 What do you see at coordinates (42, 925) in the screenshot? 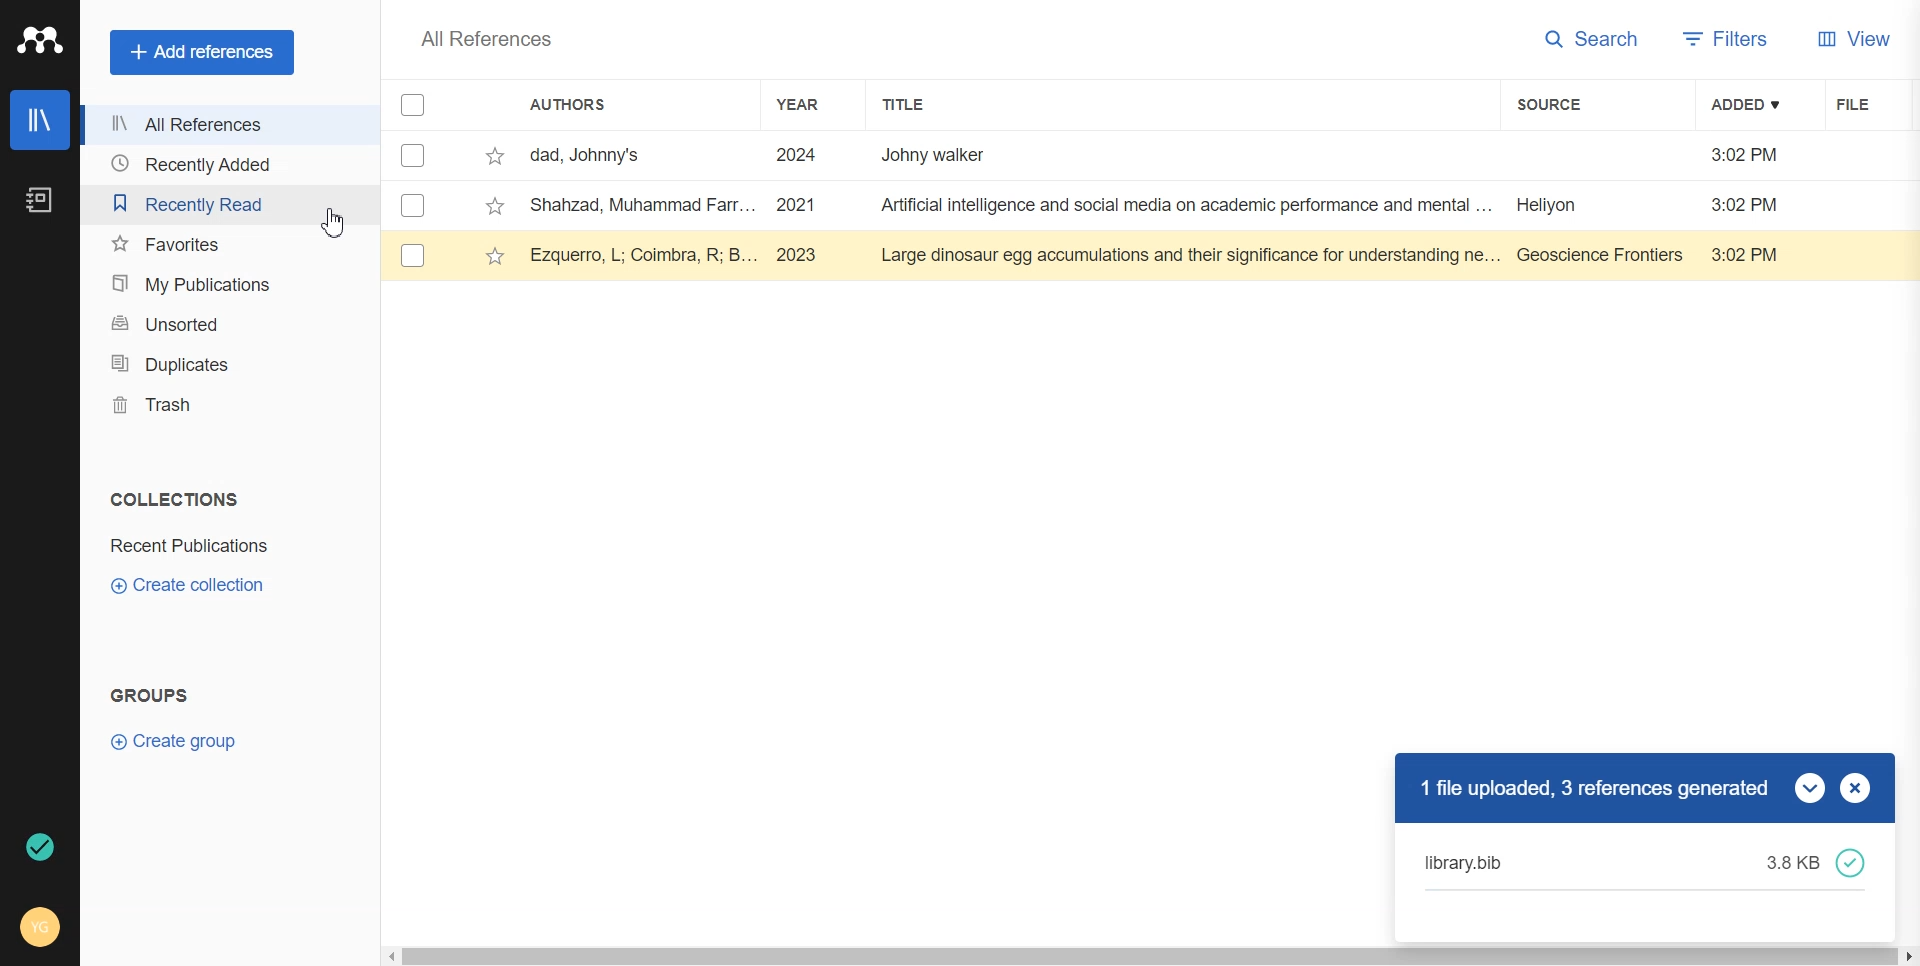
I see `Account` at bounding box center [42, 925].